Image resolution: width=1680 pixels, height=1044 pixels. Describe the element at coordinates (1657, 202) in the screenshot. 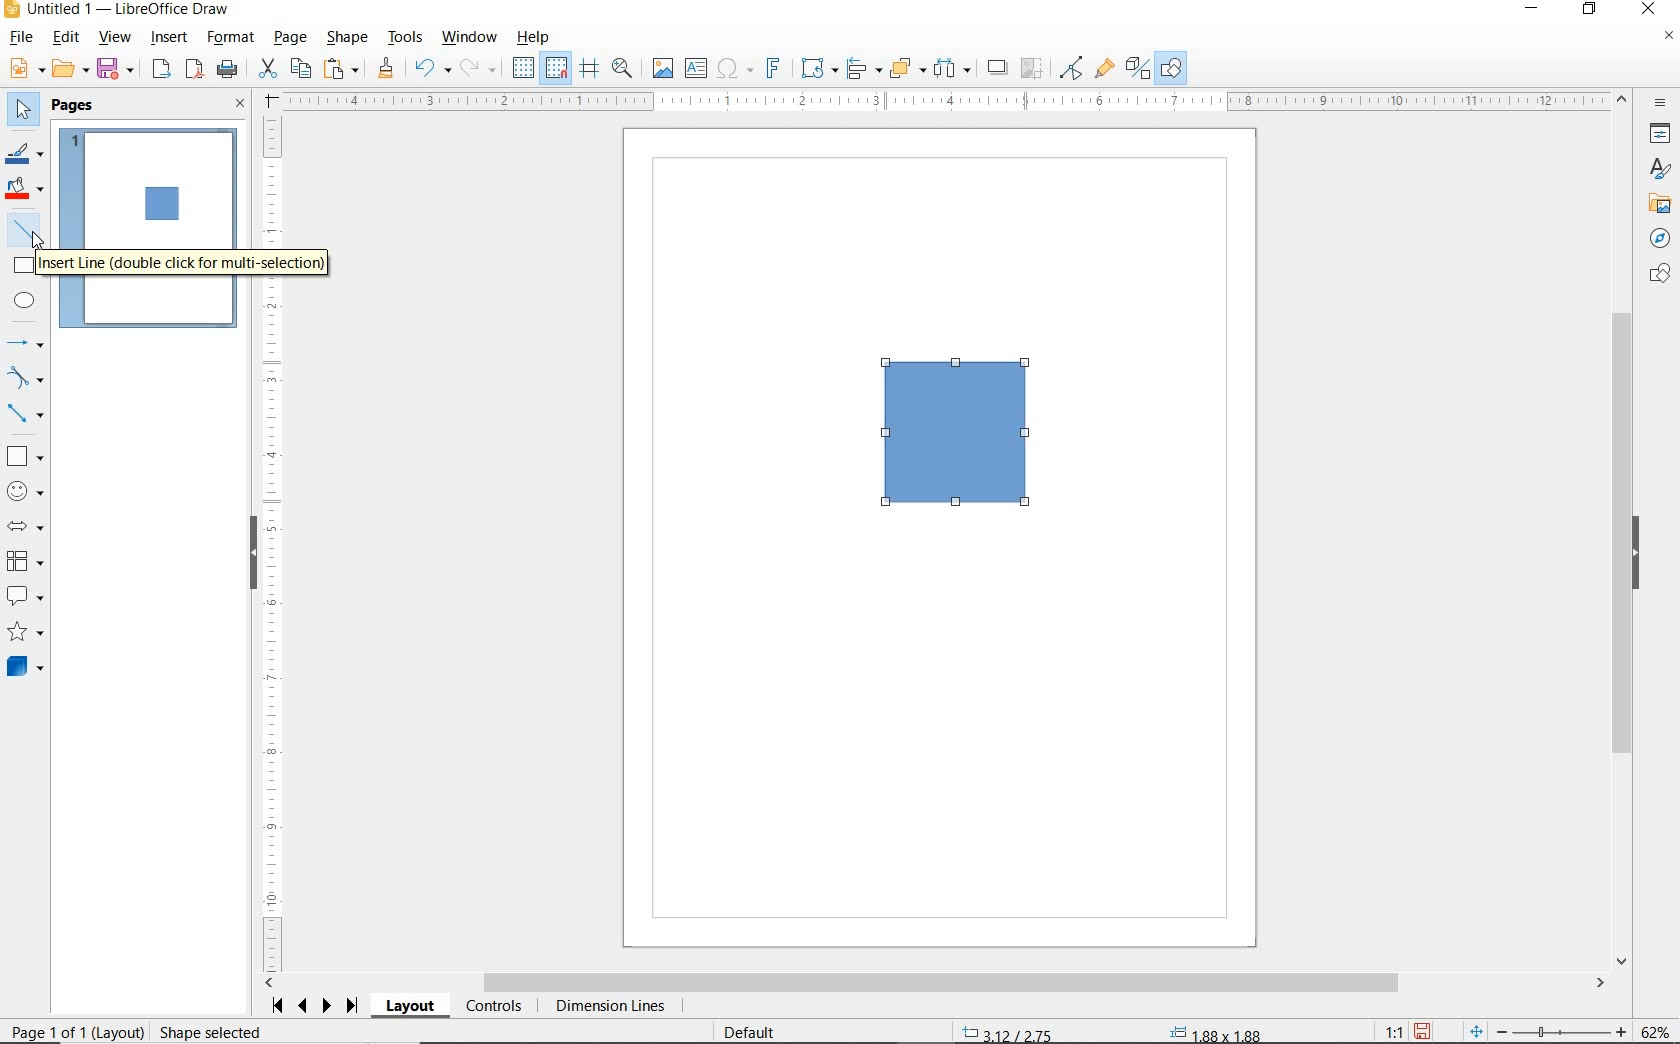

I see `GALLERY` at that location.